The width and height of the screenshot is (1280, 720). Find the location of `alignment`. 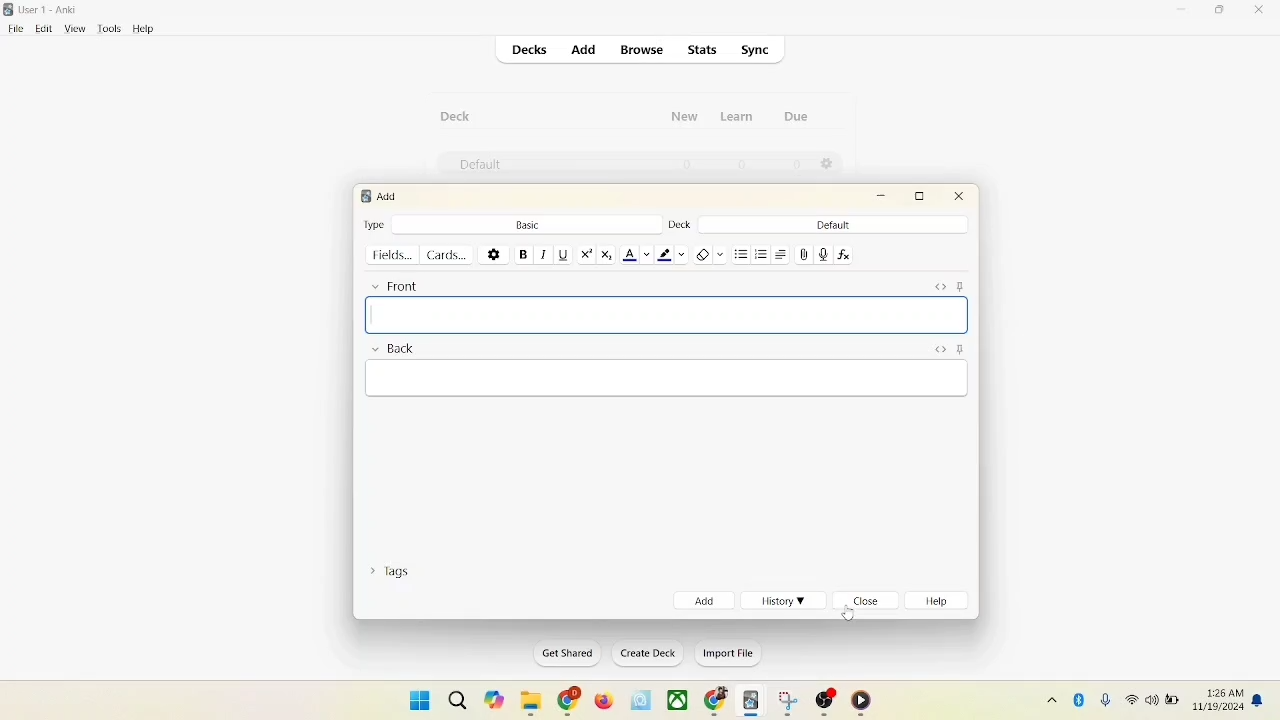

alignment is located at coordinates (783, 254).